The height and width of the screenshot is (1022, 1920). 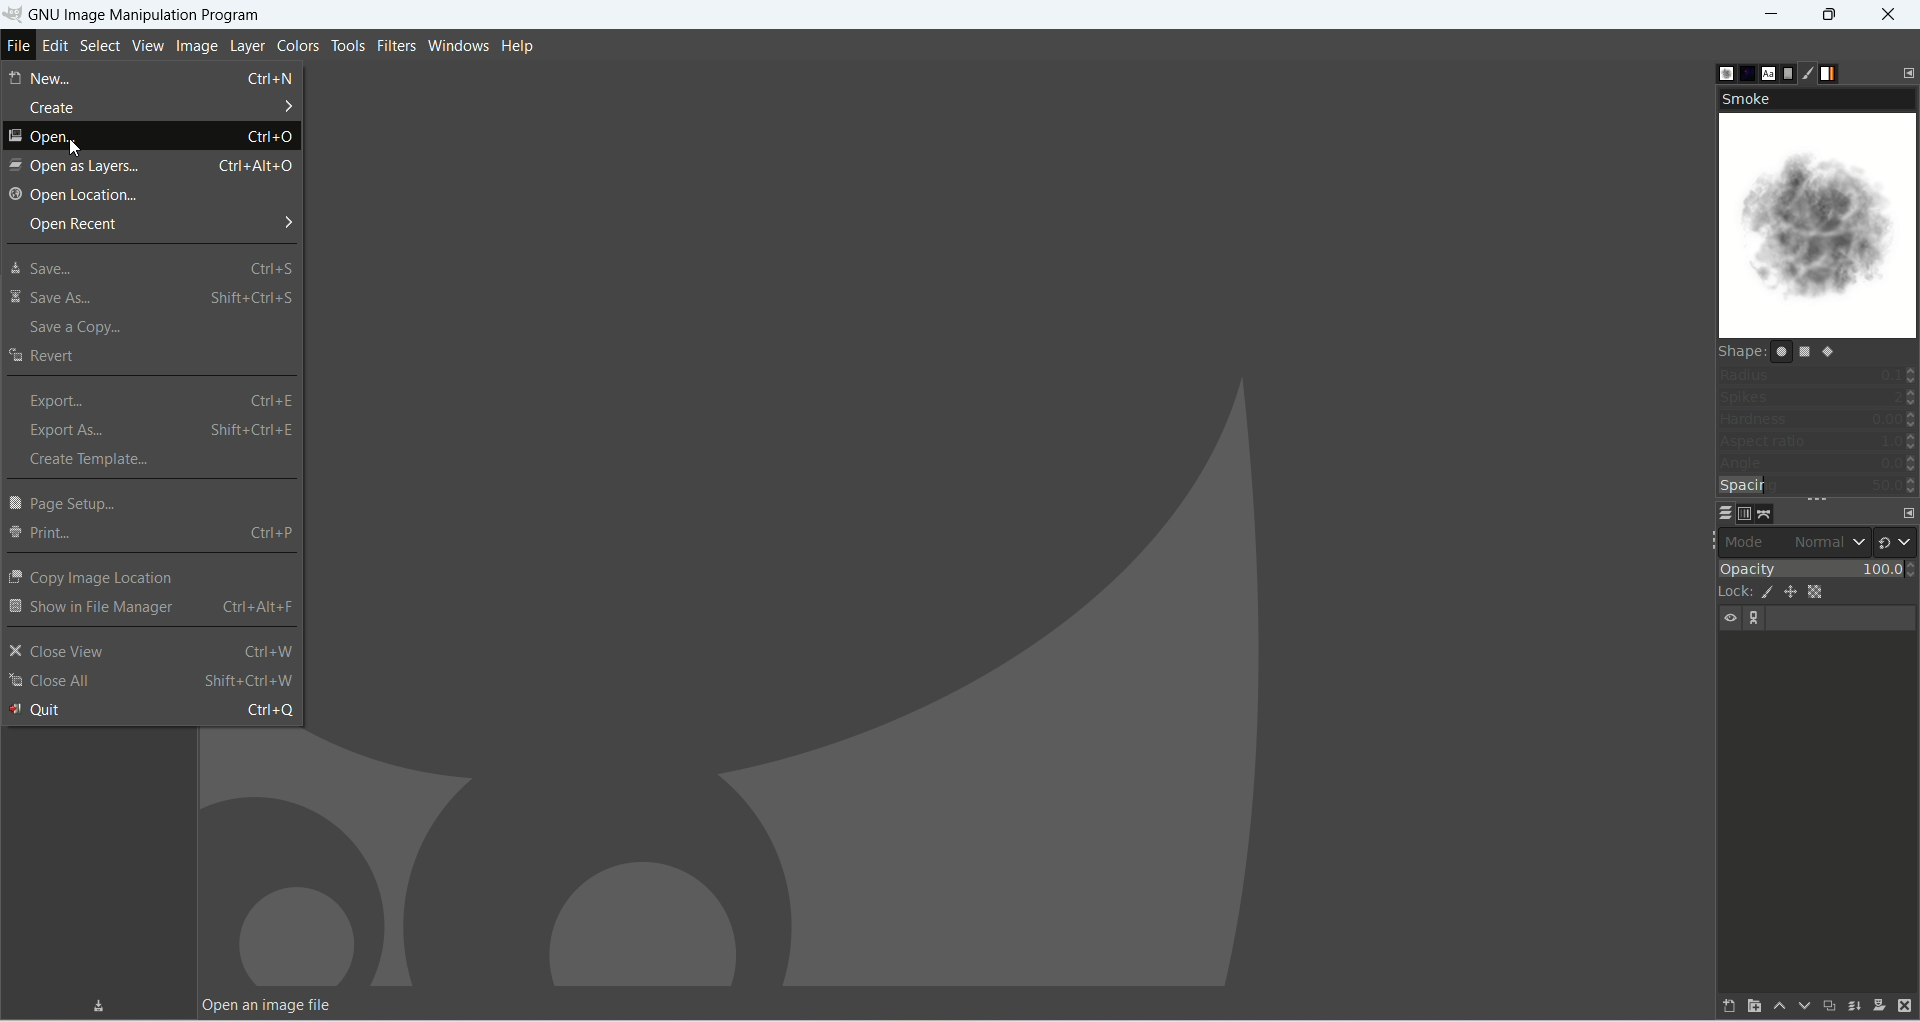 What do you see at coordinates (1854, 1008) in the screenshot?
I see `merge this layer` at bounding box center [1854, 1008].